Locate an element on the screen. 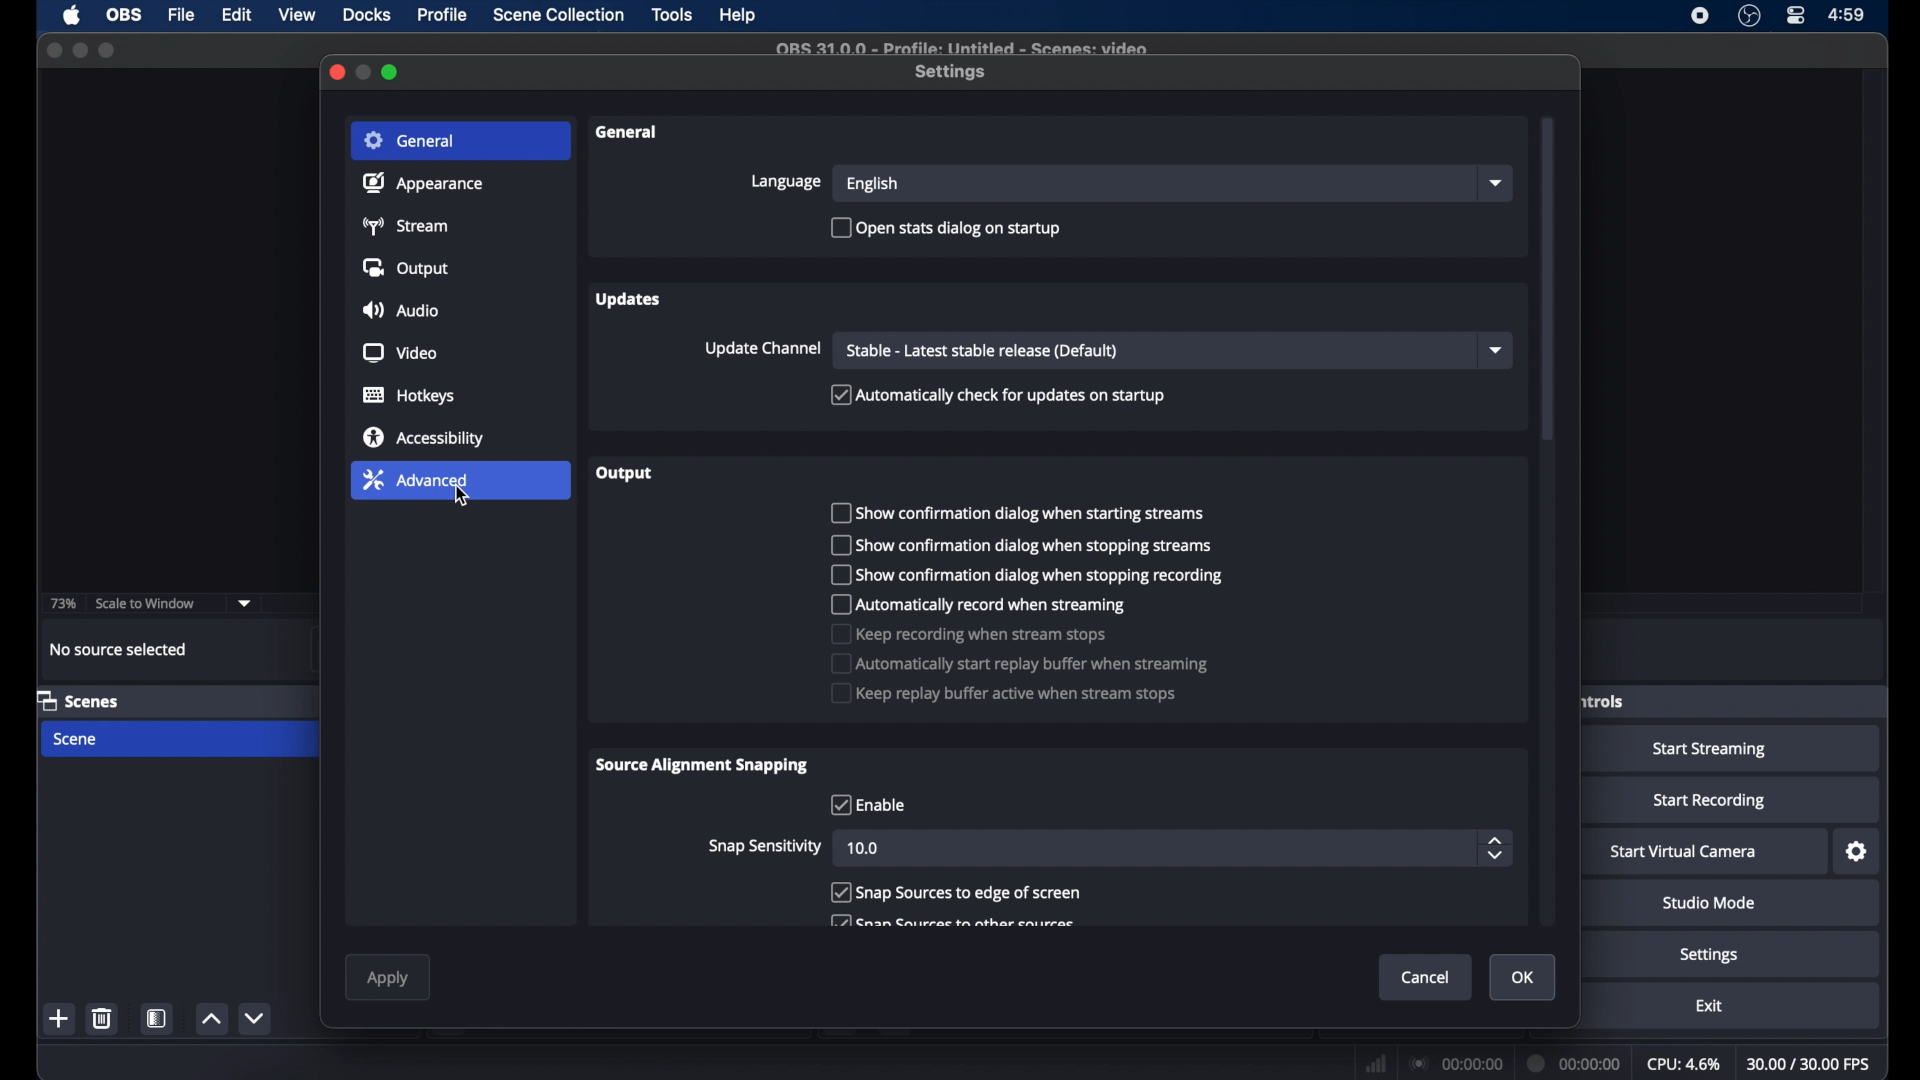 This screenshot has height=1080, width=1920. exit is located at coordinates (1709, 1006).